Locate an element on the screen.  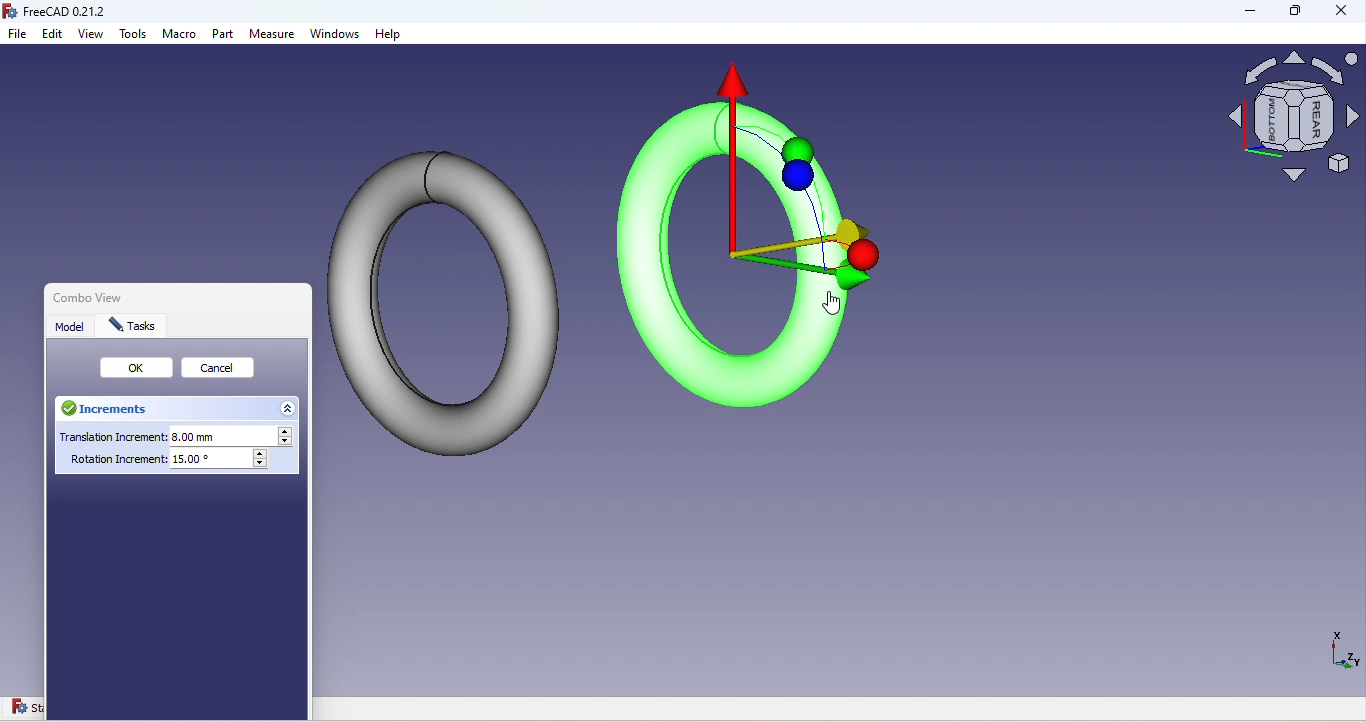
Navigation square is located at coordinates (1294, 122).